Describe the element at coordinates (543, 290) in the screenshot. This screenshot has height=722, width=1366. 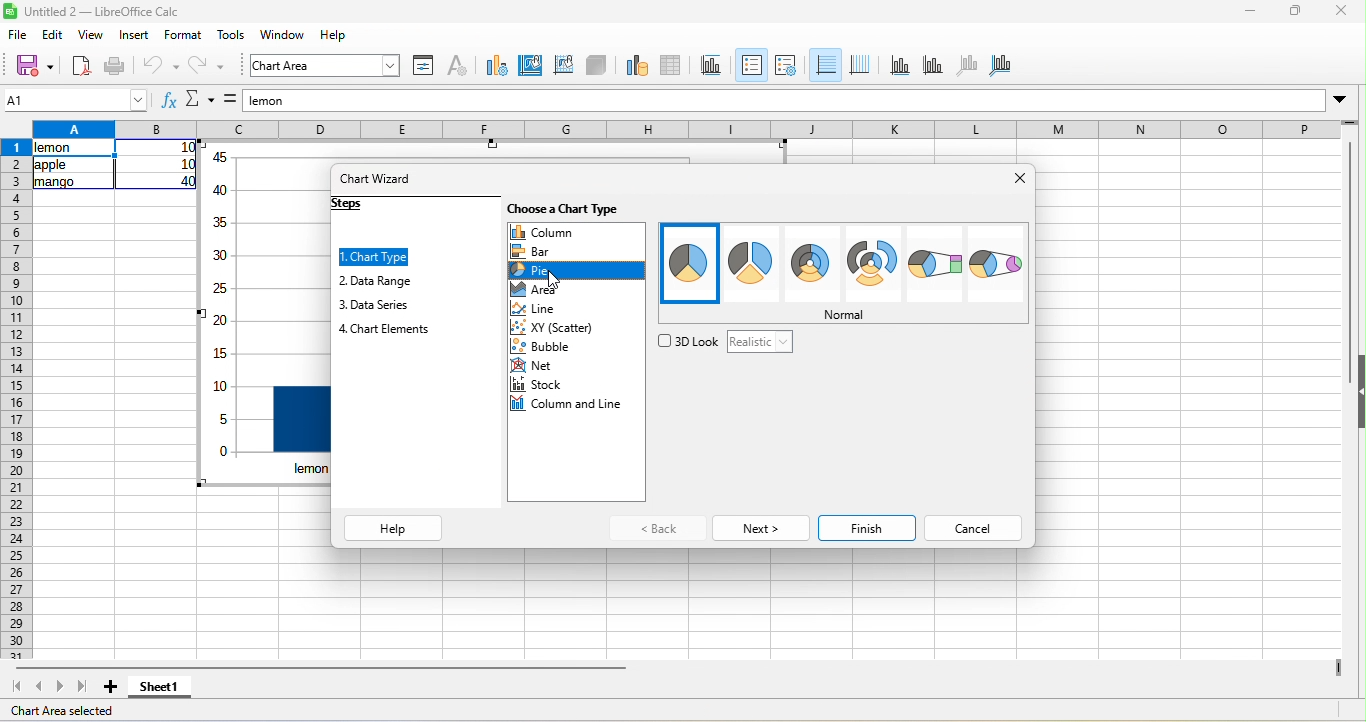
I see `area` at that location.